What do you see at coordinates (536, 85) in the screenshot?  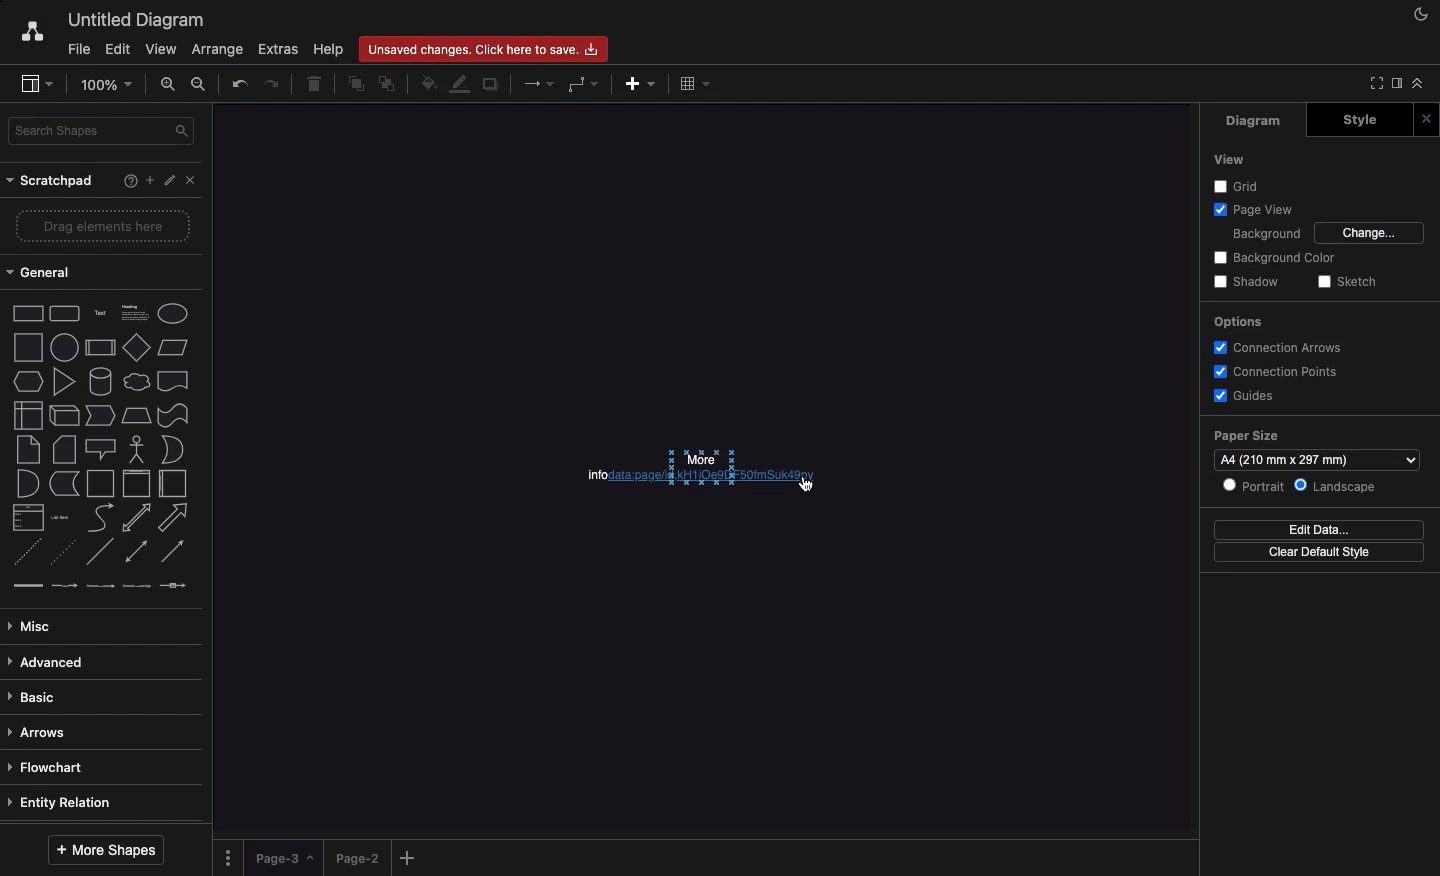 I see `Arrows` at bounding box center [536, 85].